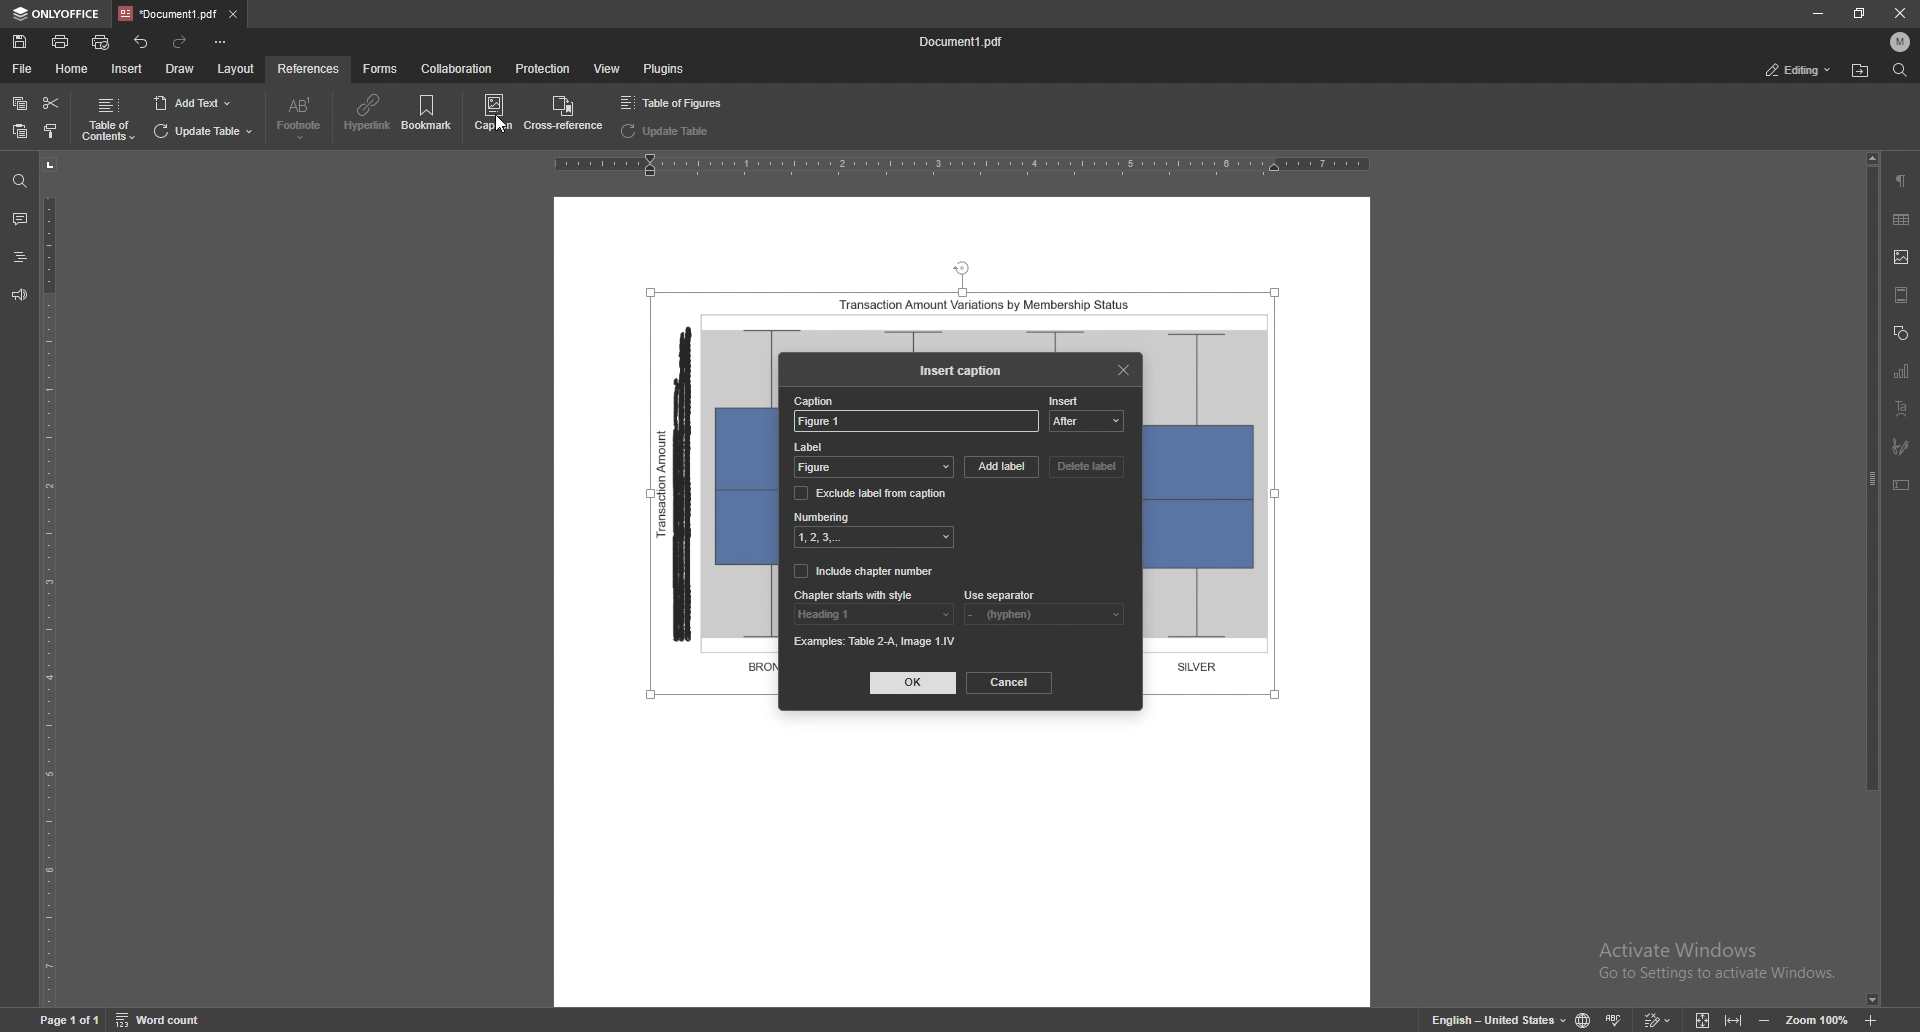 The height and width of the screenshot is (1032, 1920). Describe the element at coordinates (1614, 1019) in the screenshot. I see `spell check` at that location.